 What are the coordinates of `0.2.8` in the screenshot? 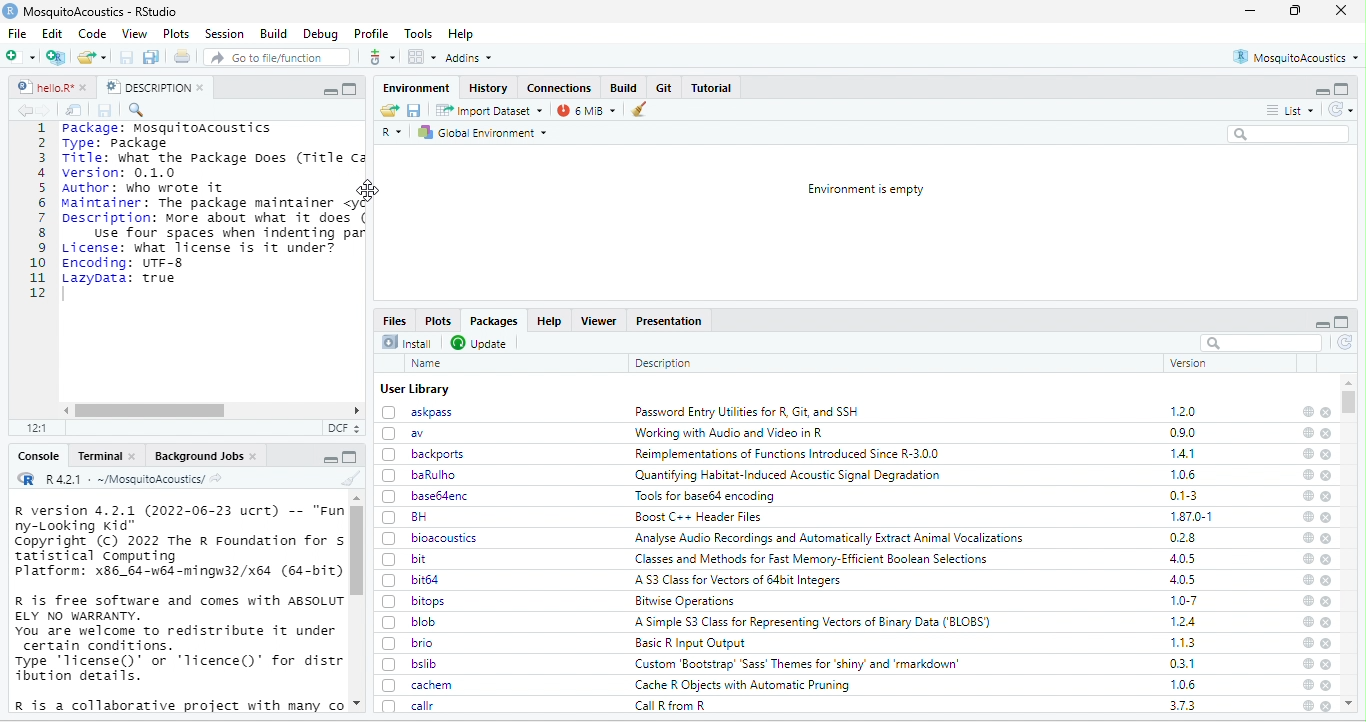 It's located at (1181, 538).